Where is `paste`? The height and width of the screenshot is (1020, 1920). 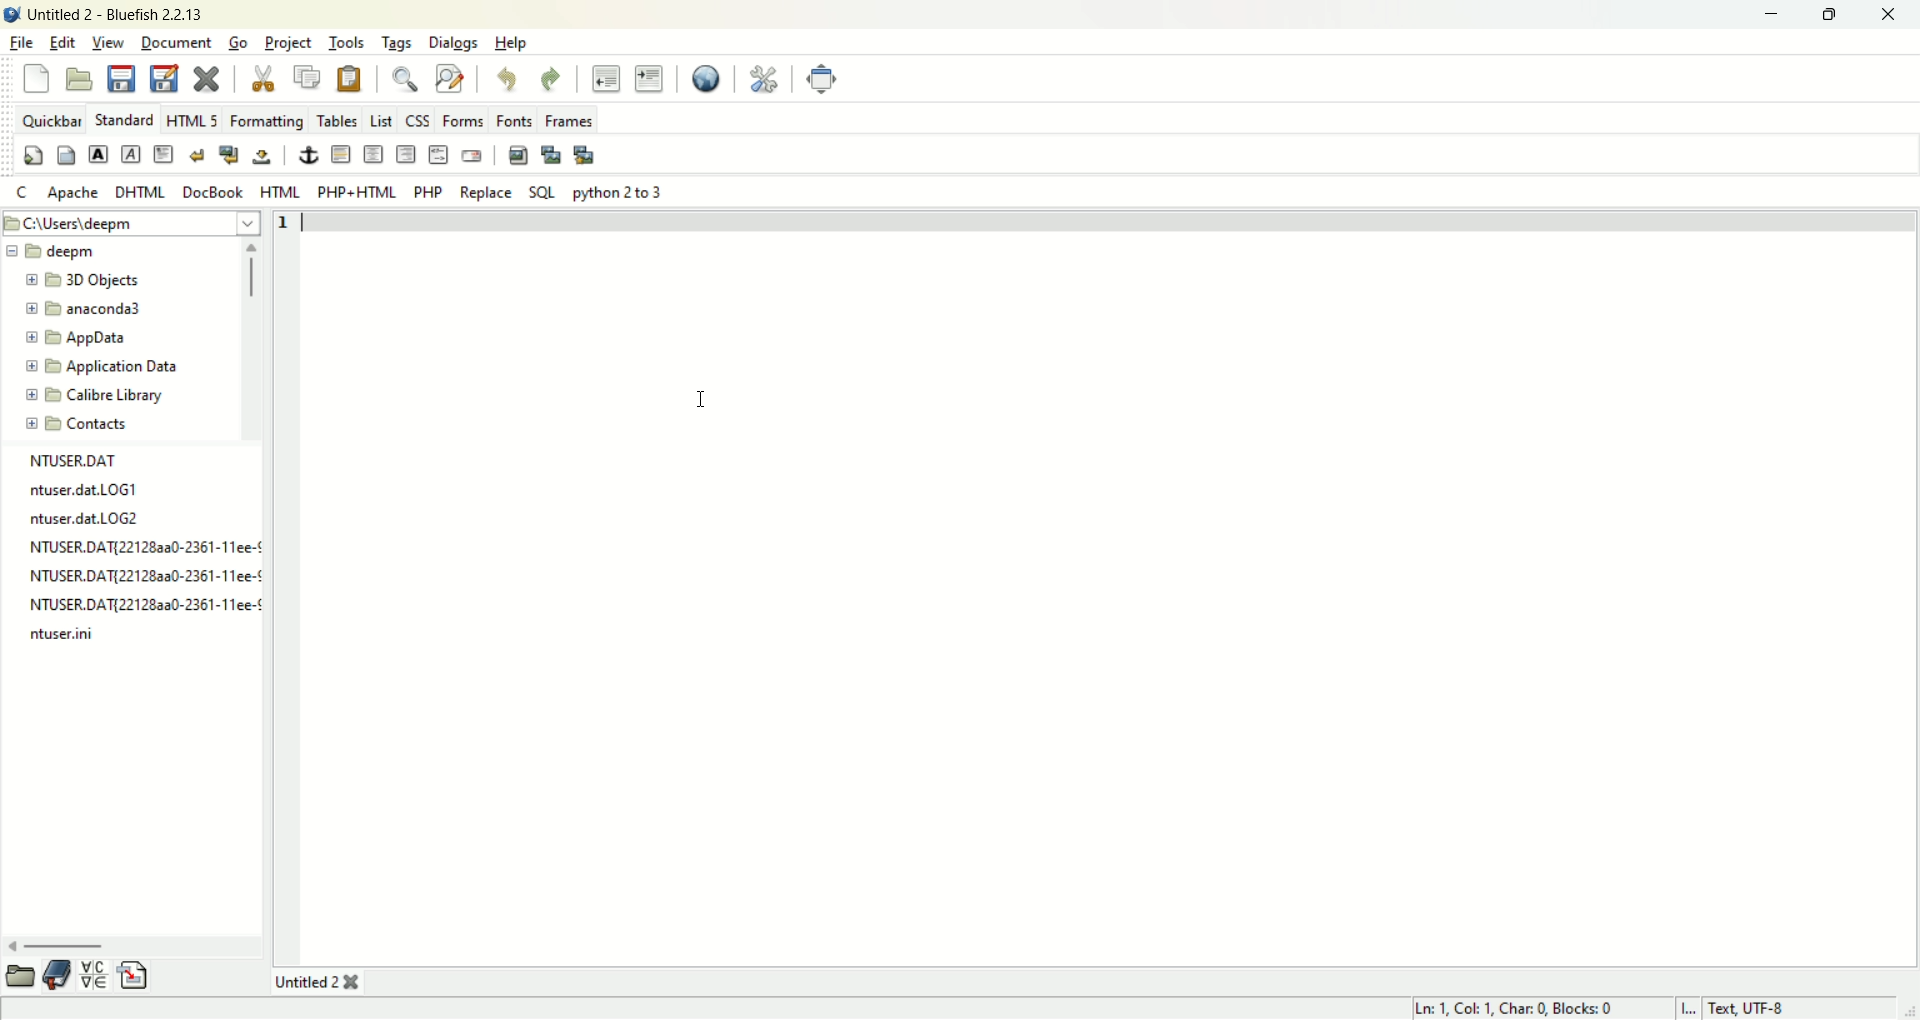 paste is located at coordinates (350, 77).